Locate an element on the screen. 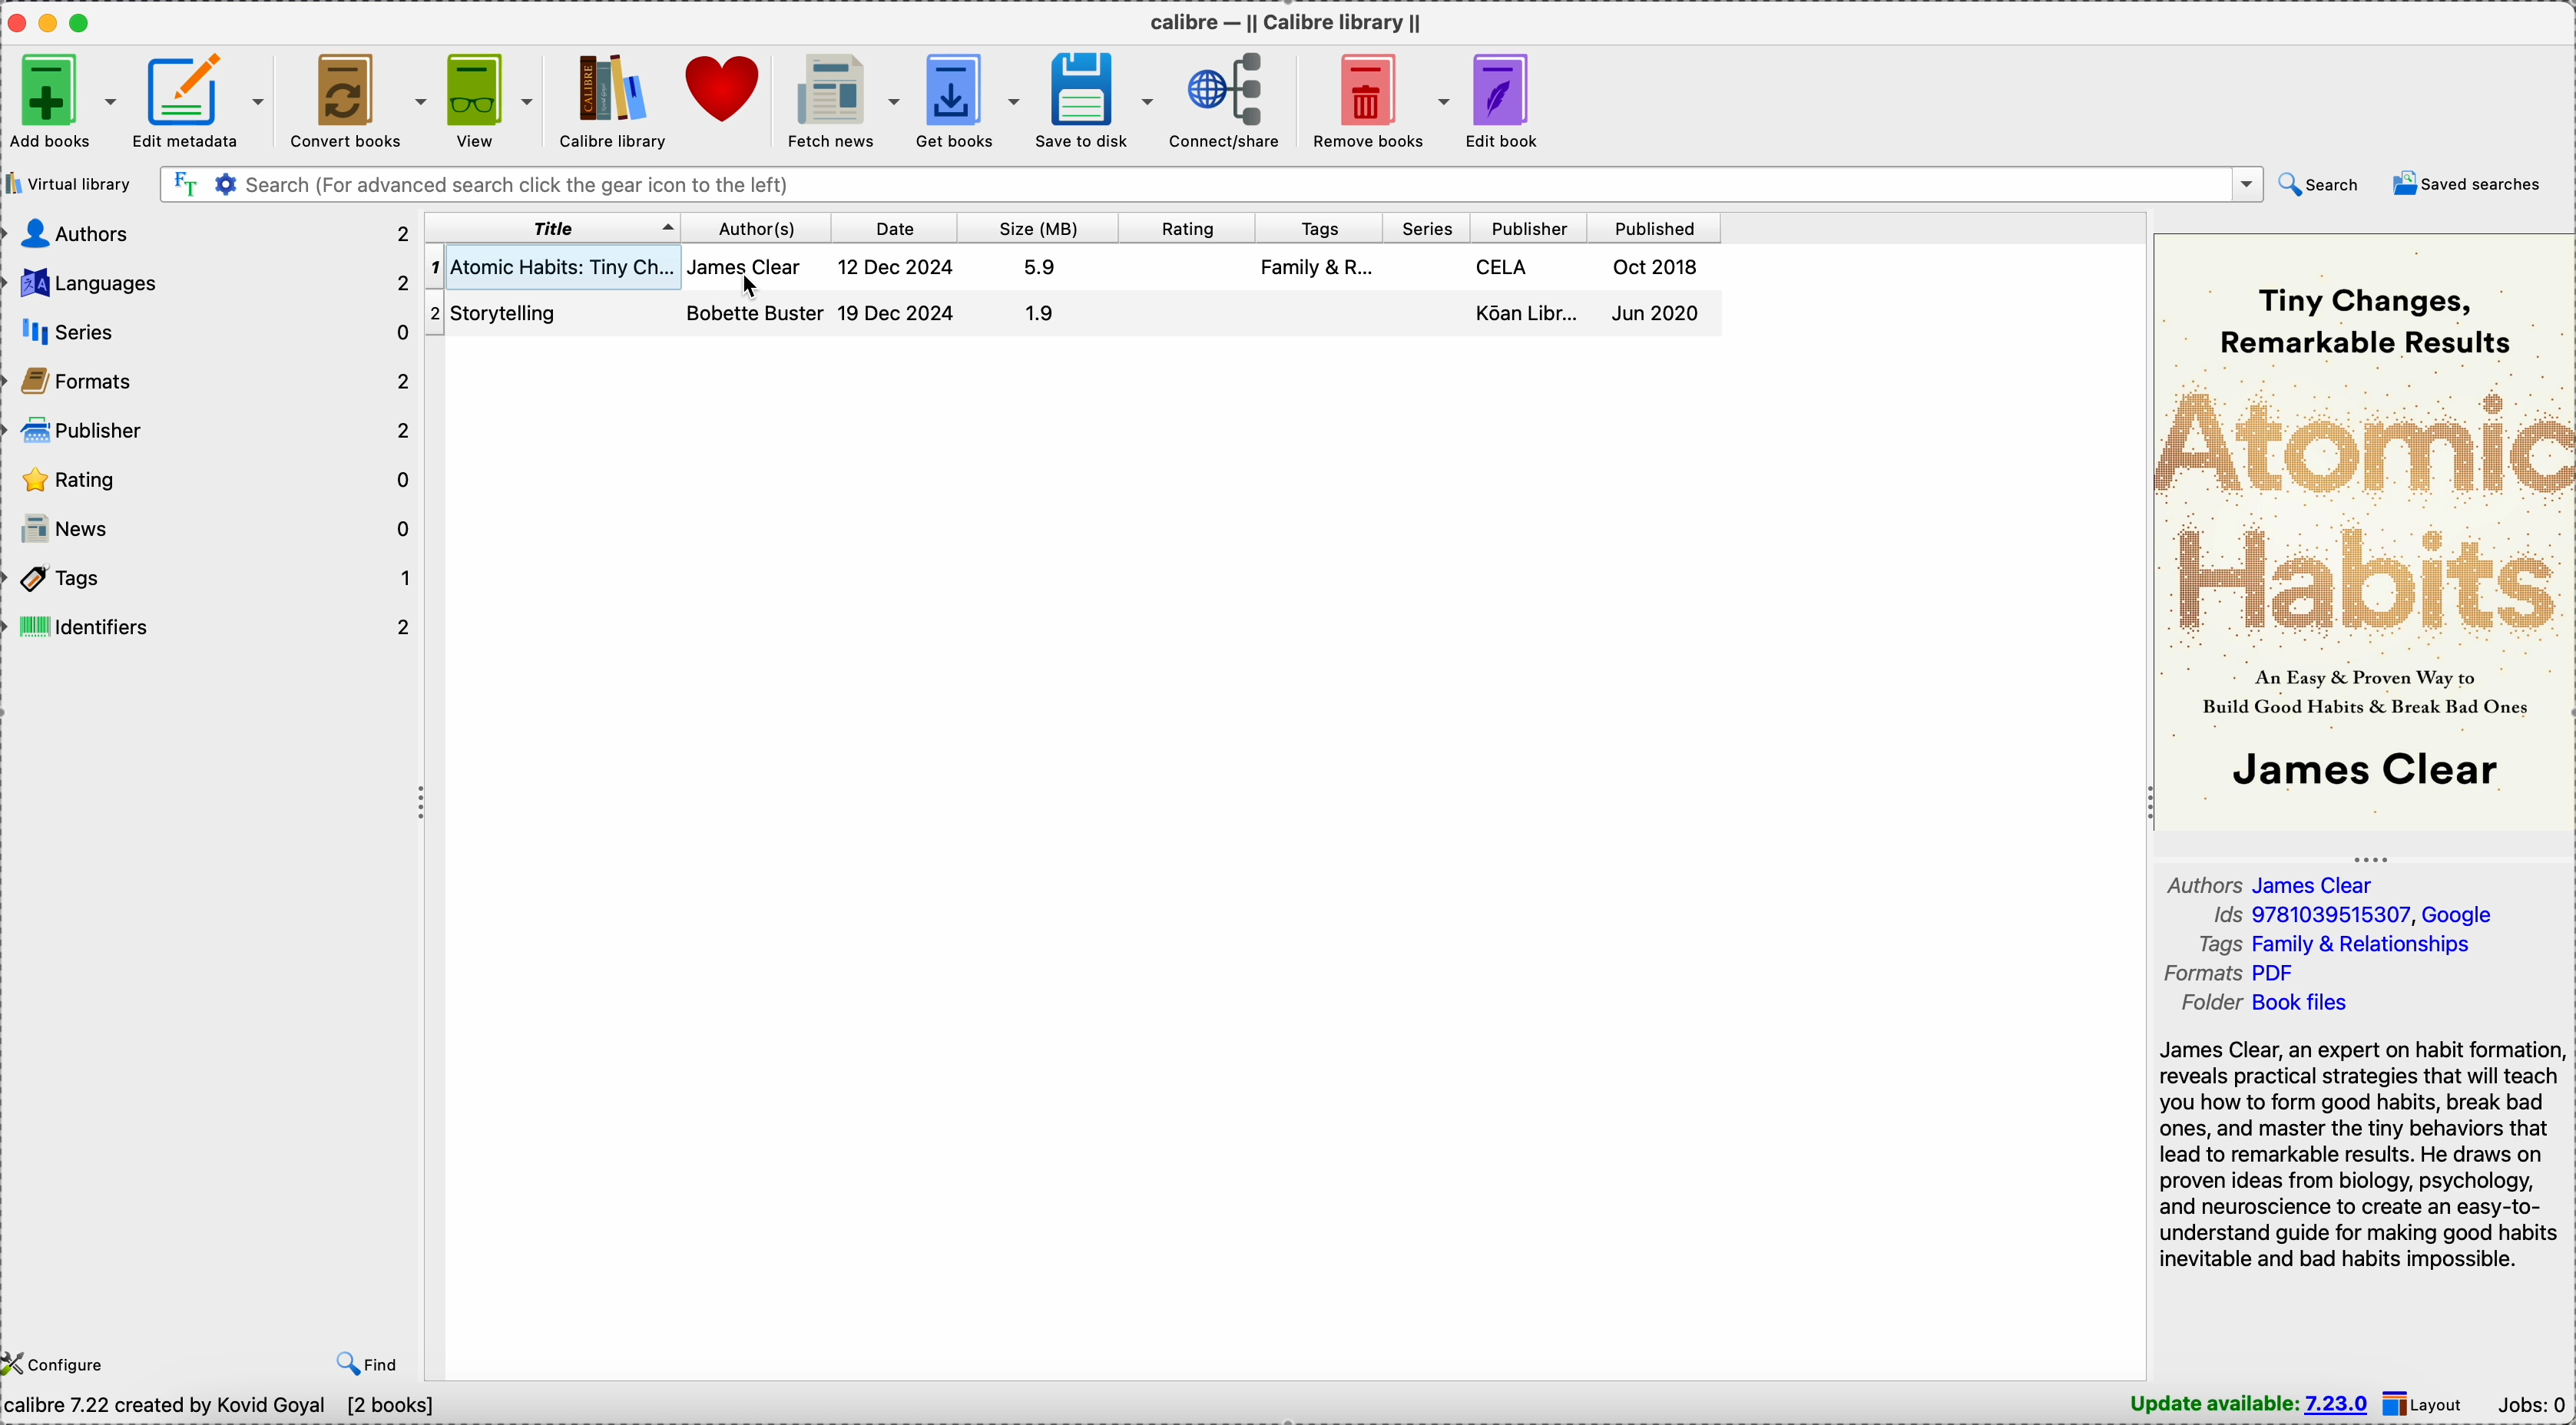 The height and width of the screenshot is (1425, 2576). book cover preview is located at coordinates (2362, 531).